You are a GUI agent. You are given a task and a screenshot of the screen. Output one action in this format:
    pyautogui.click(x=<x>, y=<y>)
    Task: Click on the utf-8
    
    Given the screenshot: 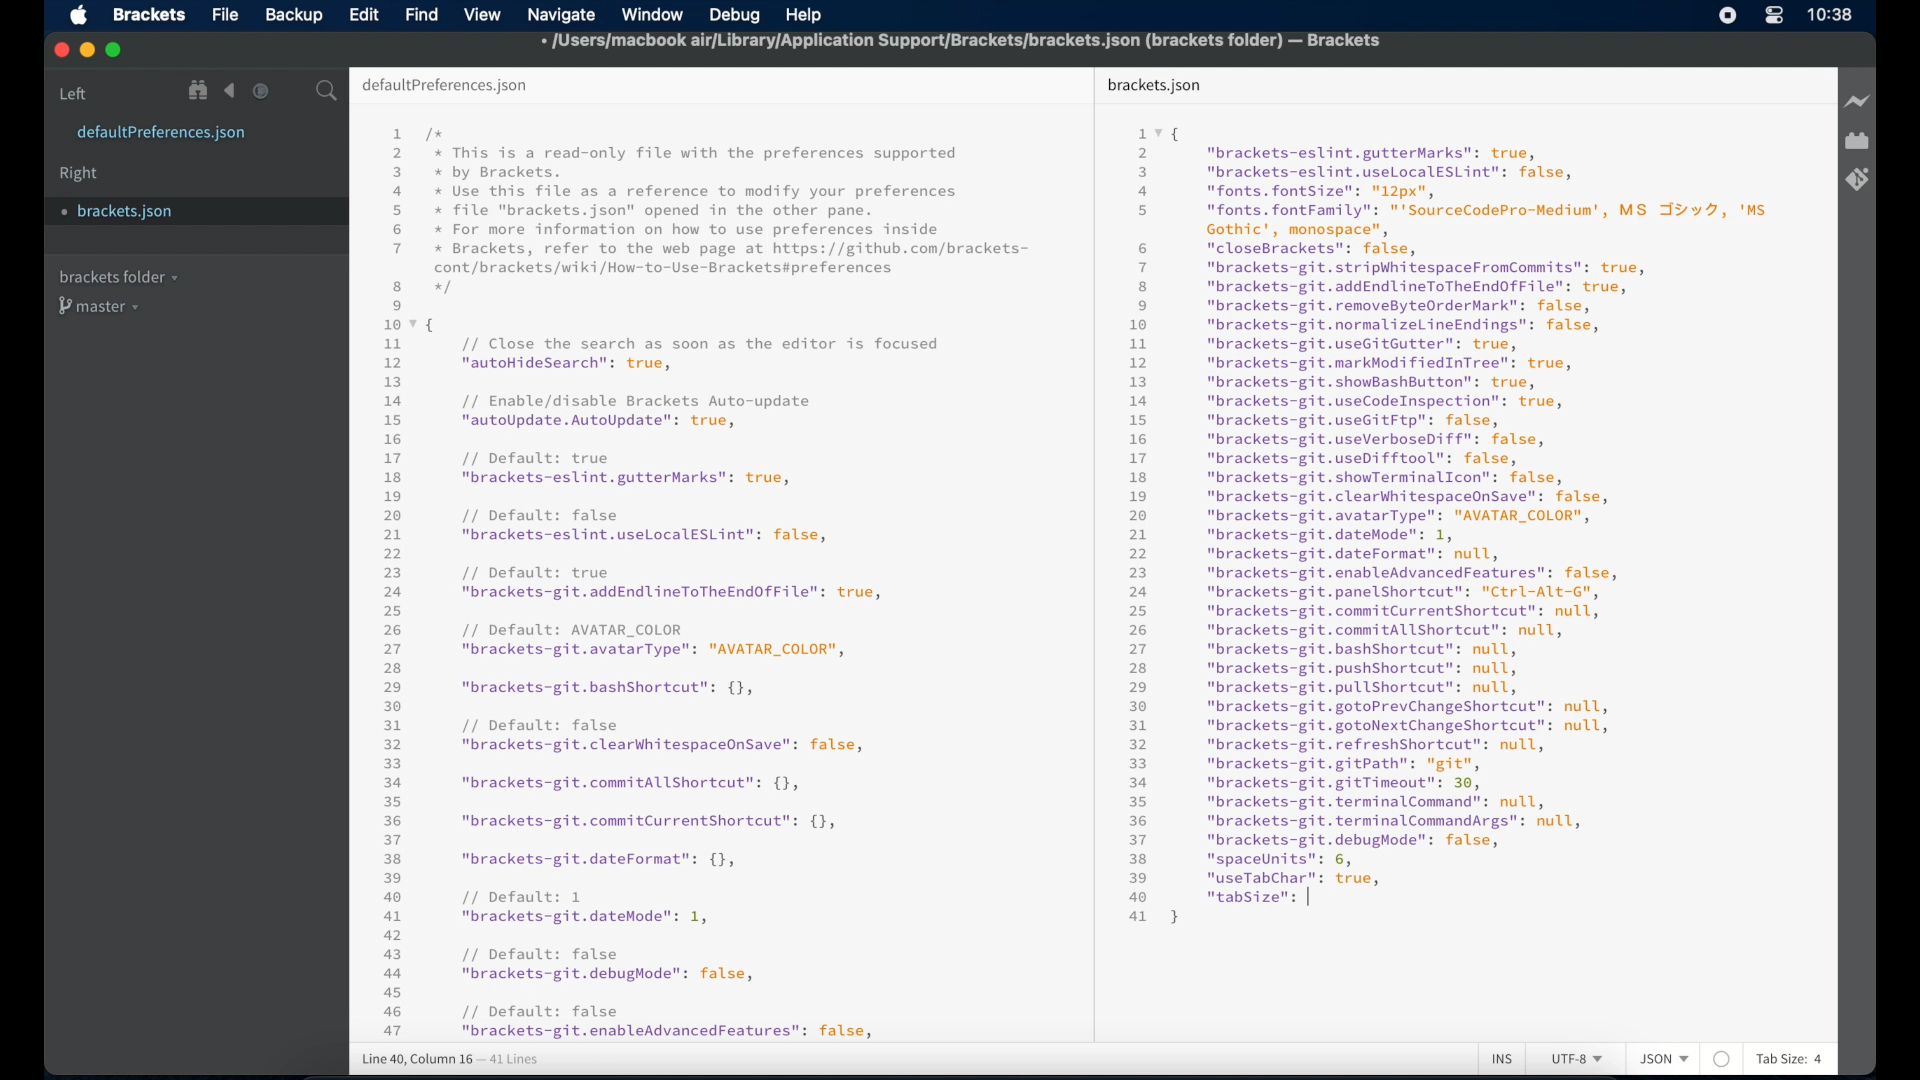 What is the action you would take?
    pyautogui.click(x=1578, y=1059)
    